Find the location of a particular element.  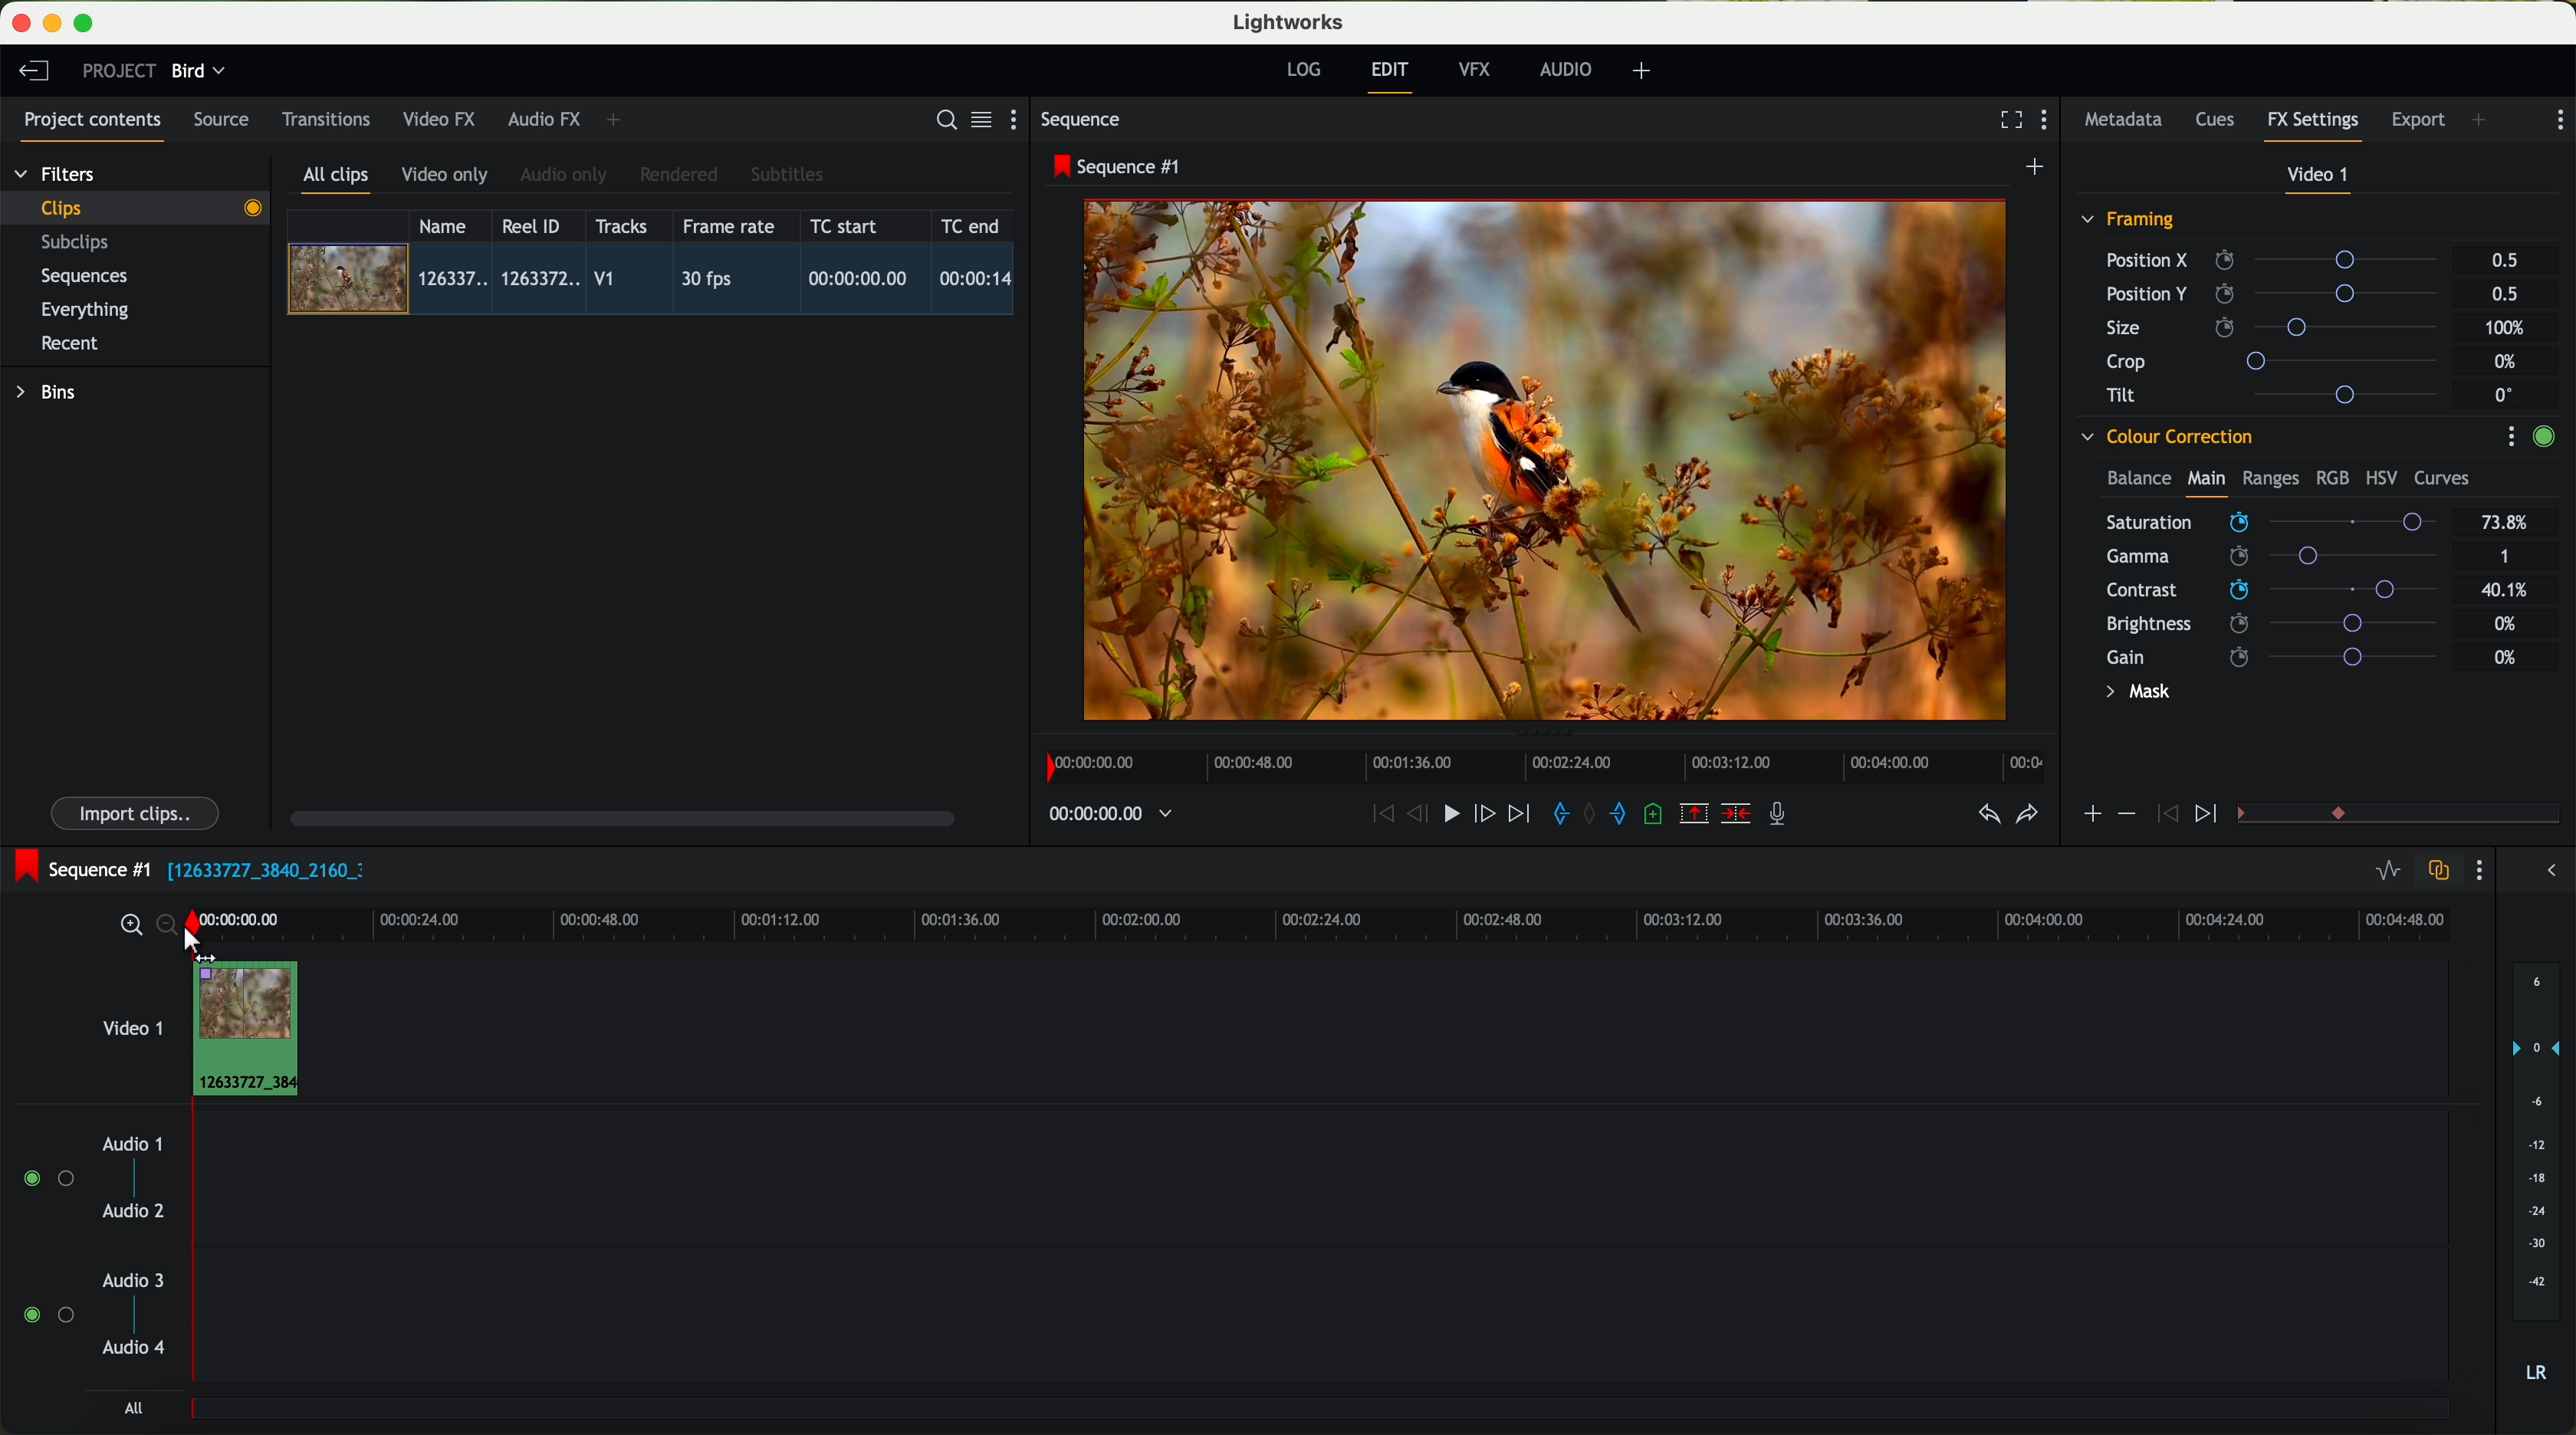

zoom in is located at coordinates (128, 926).